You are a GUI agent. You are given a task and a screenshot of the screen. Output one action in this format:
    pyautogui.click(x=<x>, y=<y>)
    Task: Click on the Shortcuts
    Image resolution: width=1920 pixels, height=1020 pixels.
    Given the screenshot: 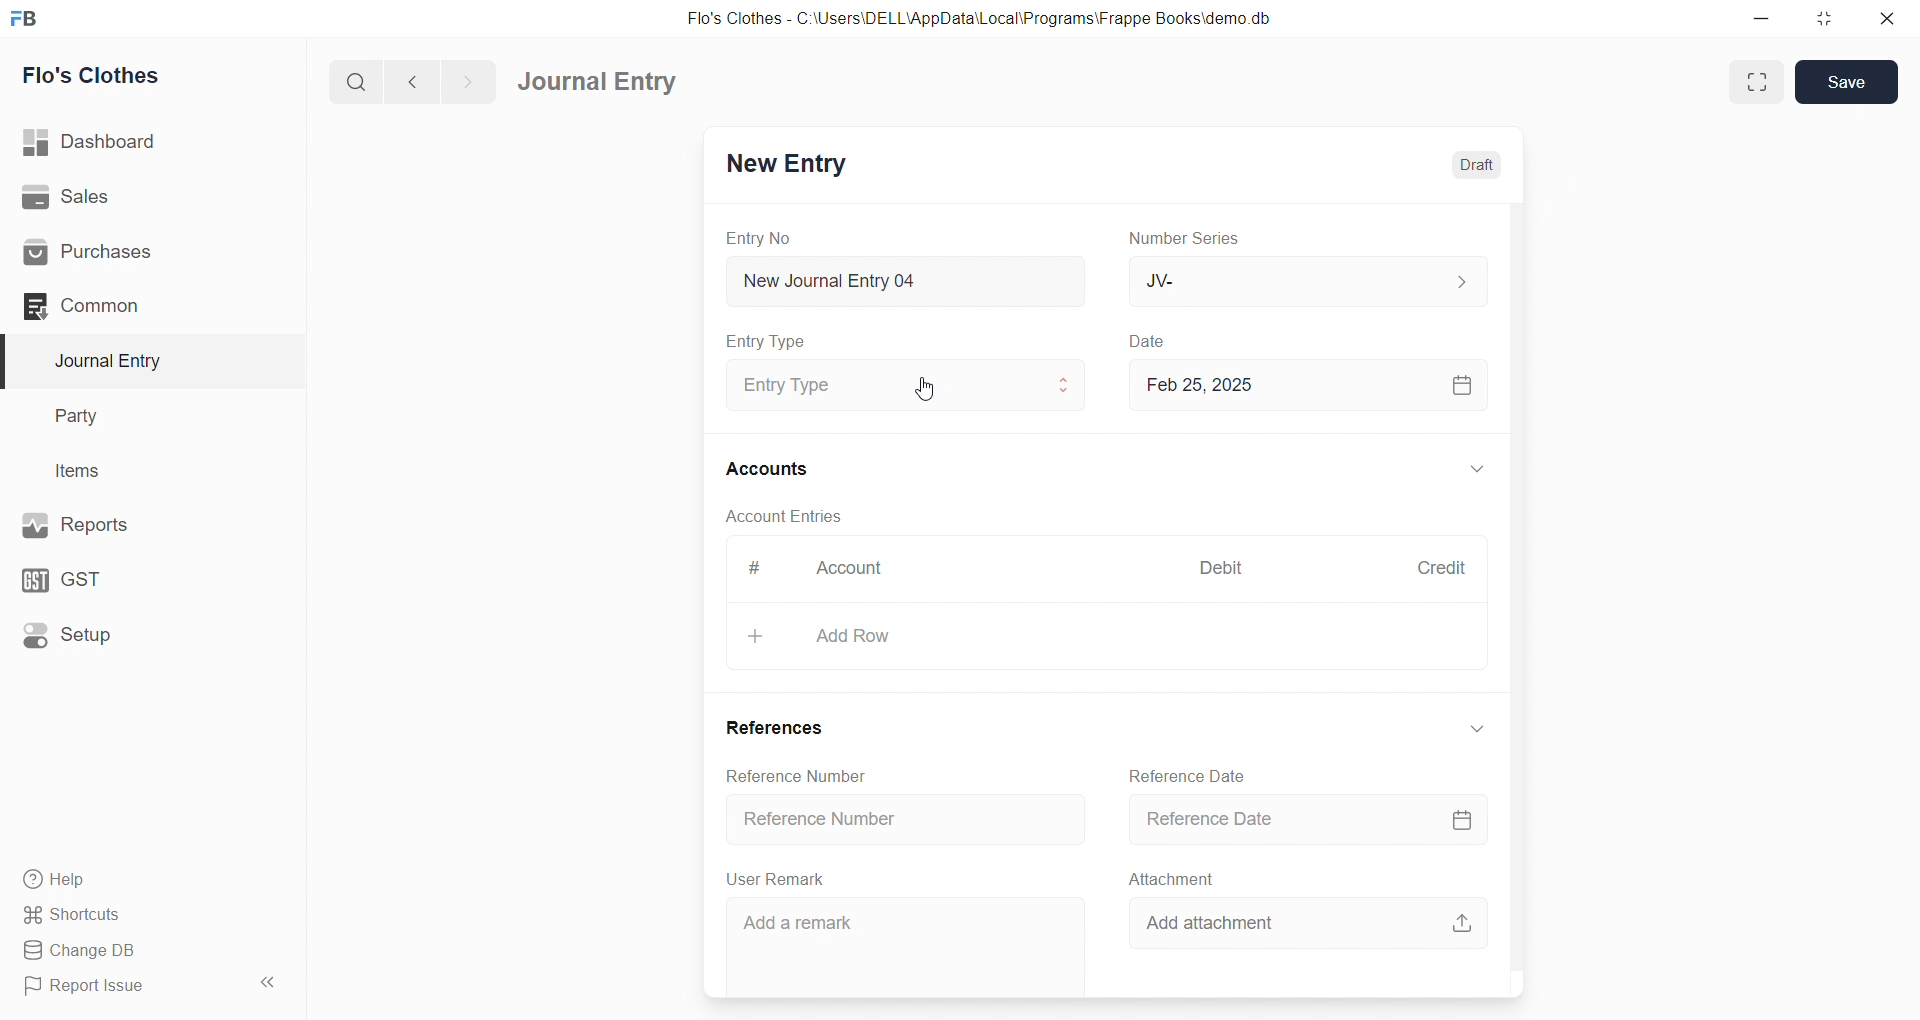 What is the action you would take?
    pyautogui.click(x=146, y=913)
    